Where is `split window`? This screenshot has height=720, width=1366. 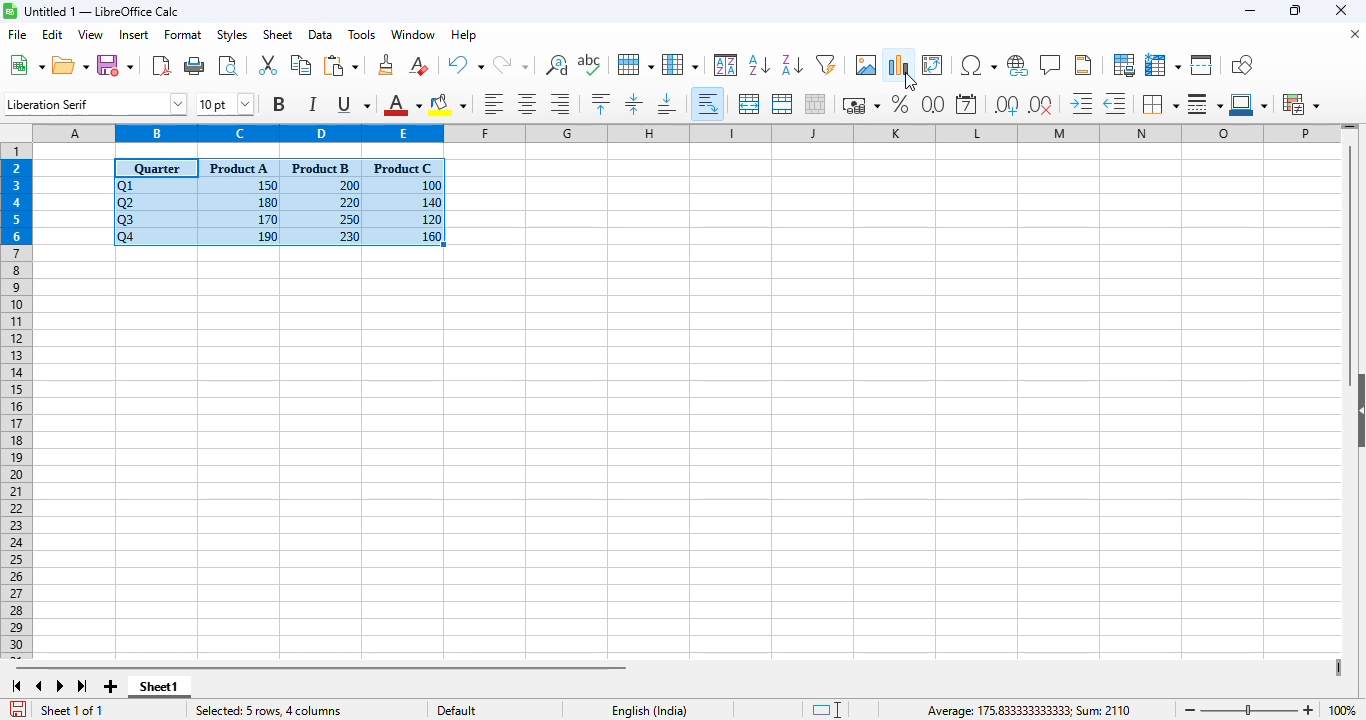
split window is located at coordinates (1202, 65).